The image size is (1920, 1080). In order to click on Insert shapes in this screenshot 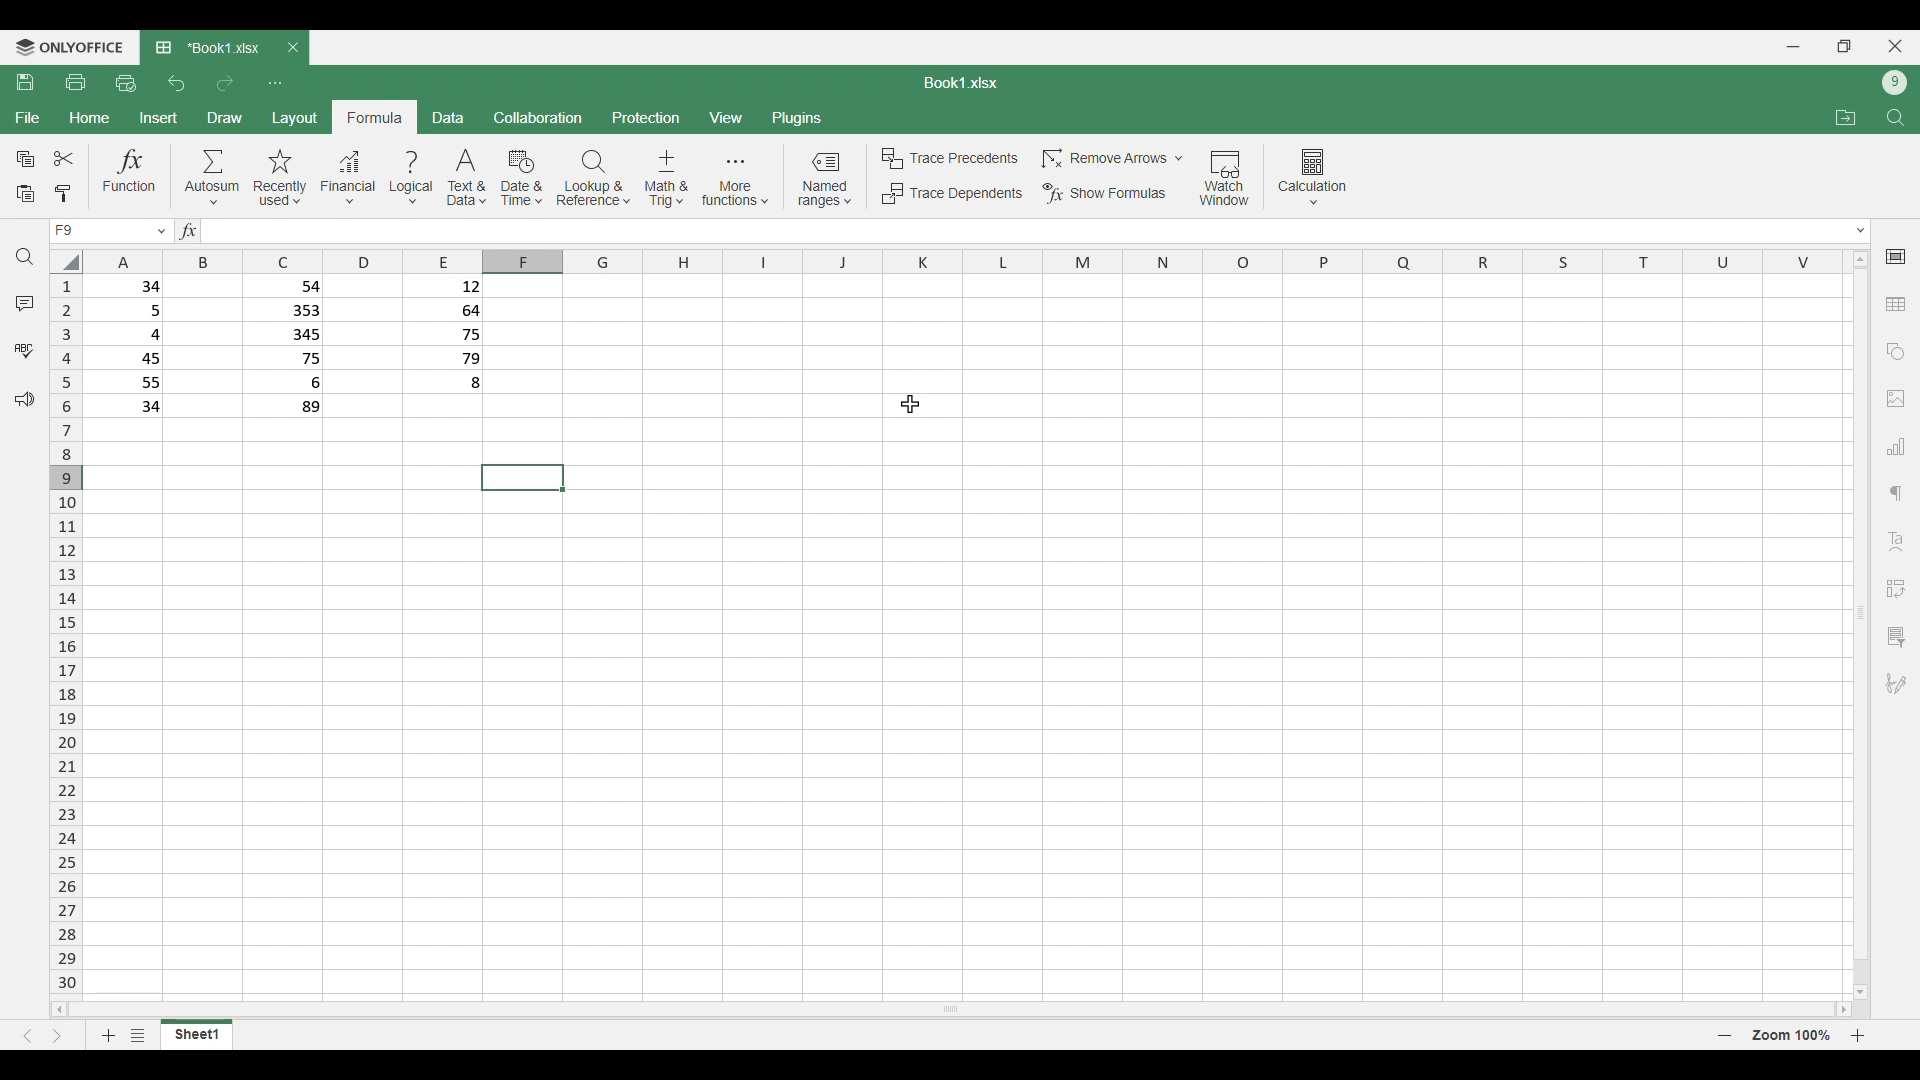, I will do `click(1896, 352)`.